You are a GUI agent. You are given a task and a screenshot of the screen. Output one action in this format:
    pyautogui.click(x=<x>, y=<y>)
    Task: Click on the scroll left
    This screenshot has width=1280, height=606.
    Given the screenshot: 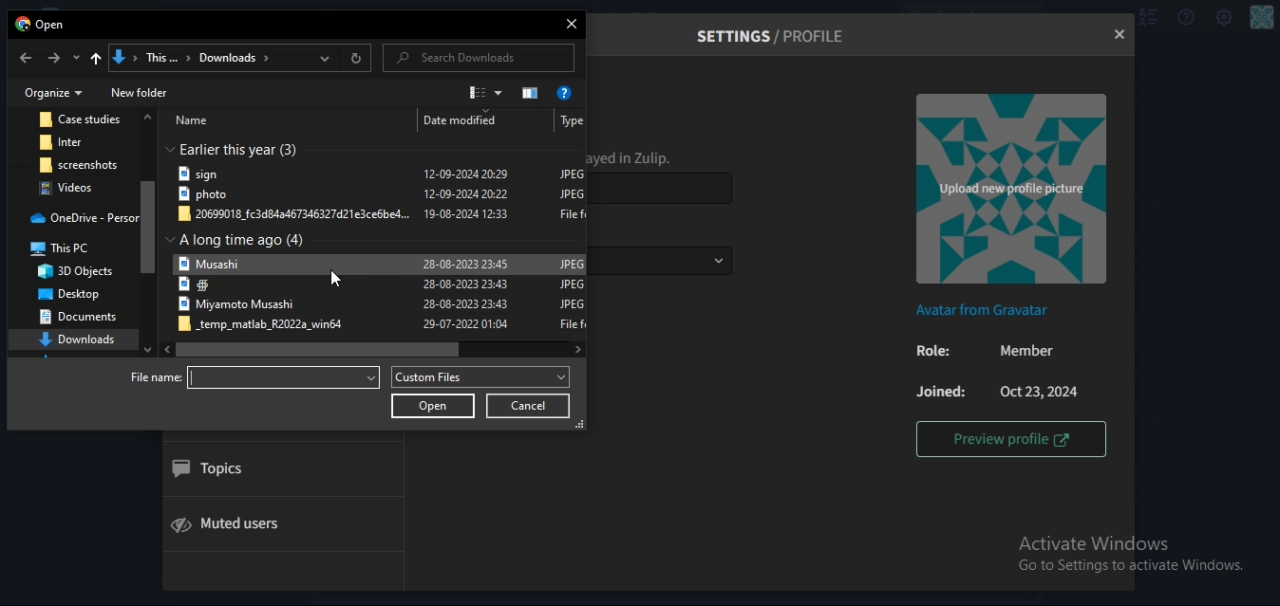 What is the action you would take?
    pyautogui.click(x=164, y=350)
    